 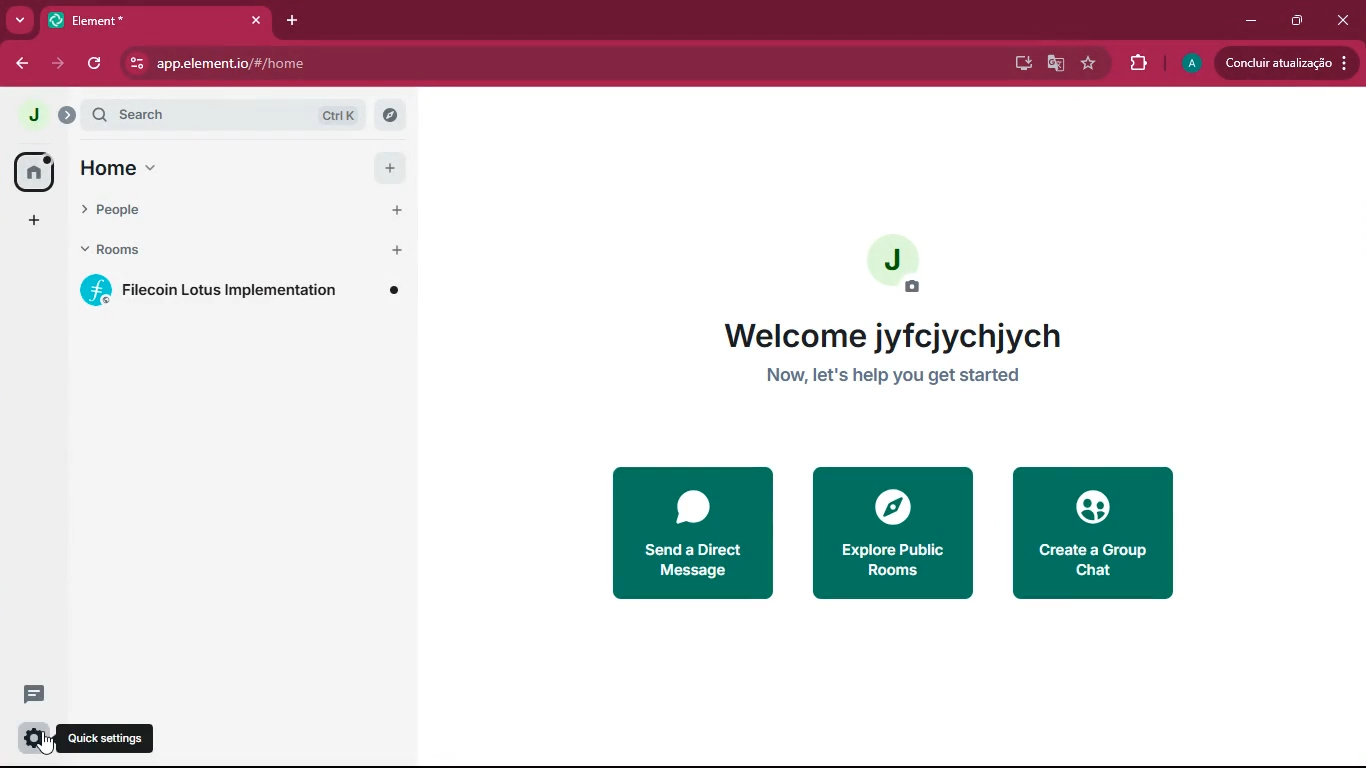 What do you see at coordinates (907, 376) in the screenshot?
I see `Now, let's help you get started` at bounding box center [907, 376].